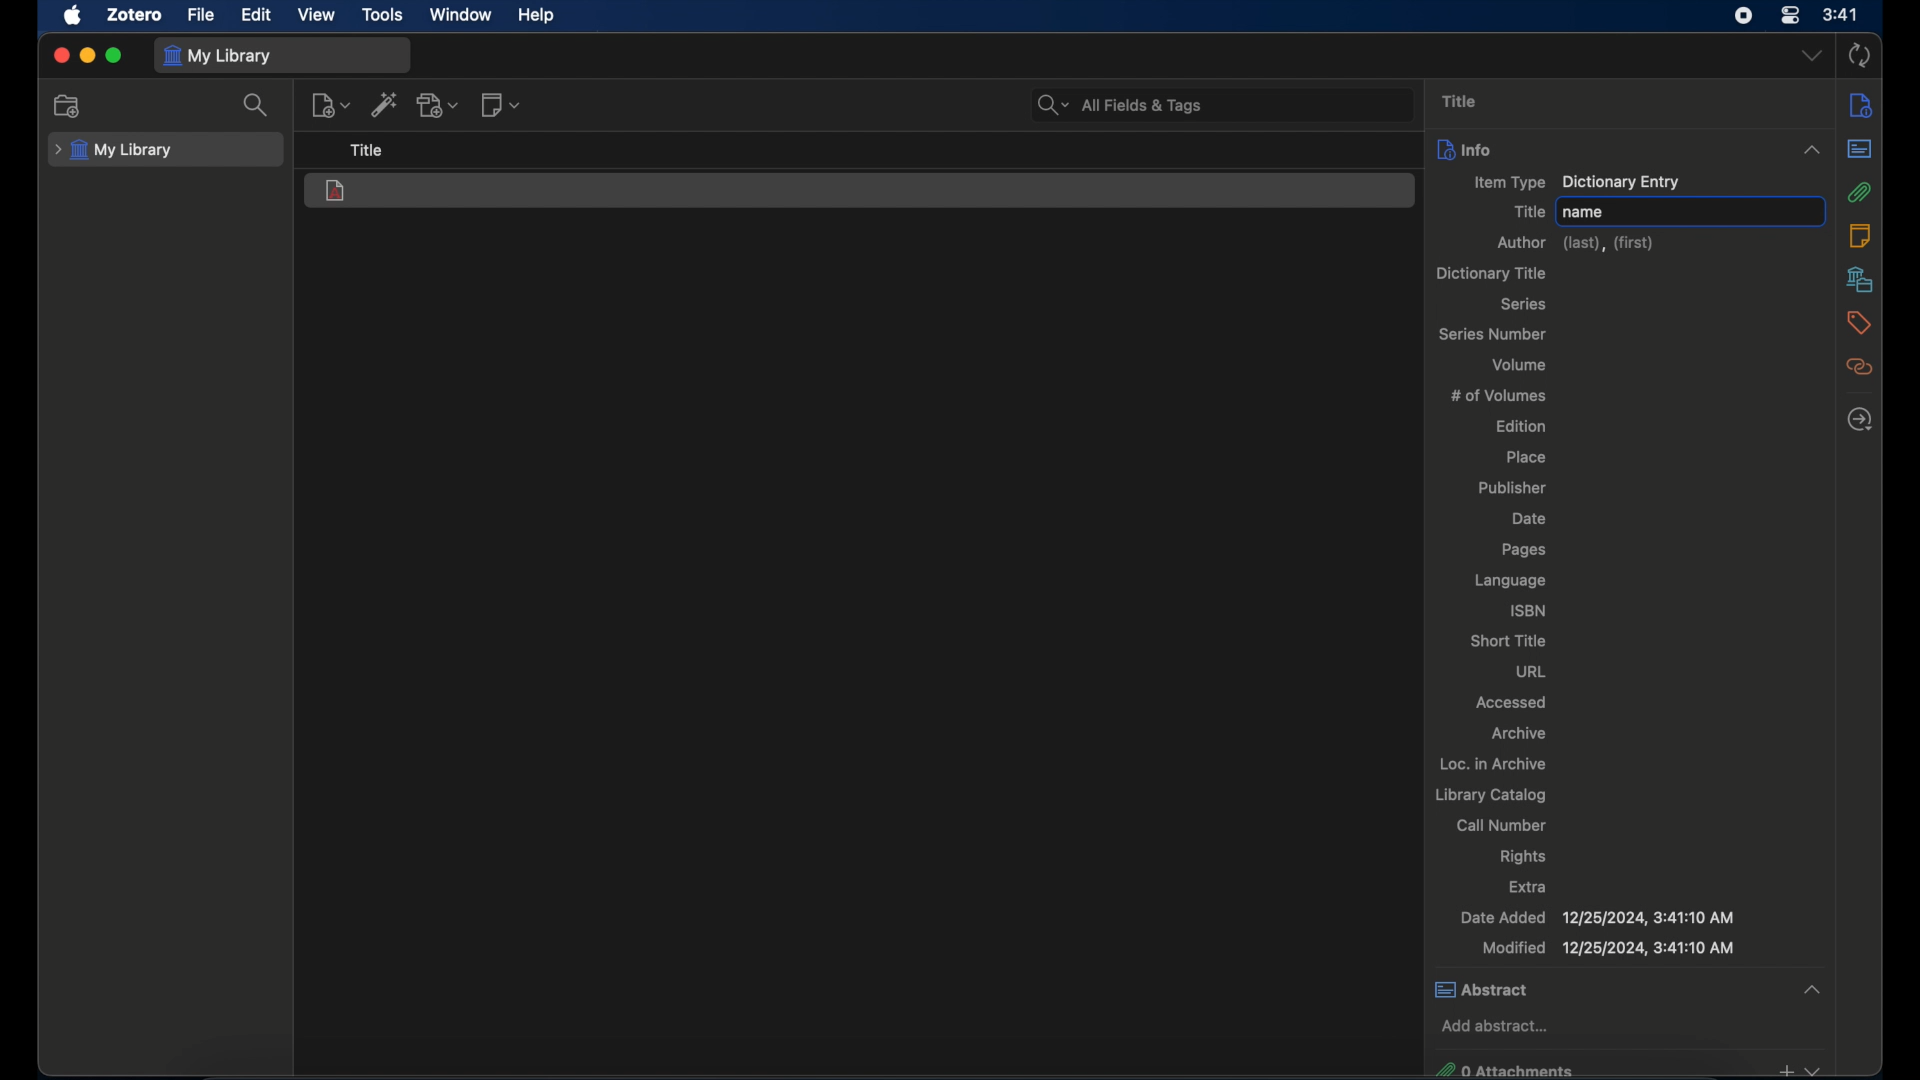  What do you see at coordinates (258, 16) in the screenshot?
I see `edit` at bounding box center [258, 16].